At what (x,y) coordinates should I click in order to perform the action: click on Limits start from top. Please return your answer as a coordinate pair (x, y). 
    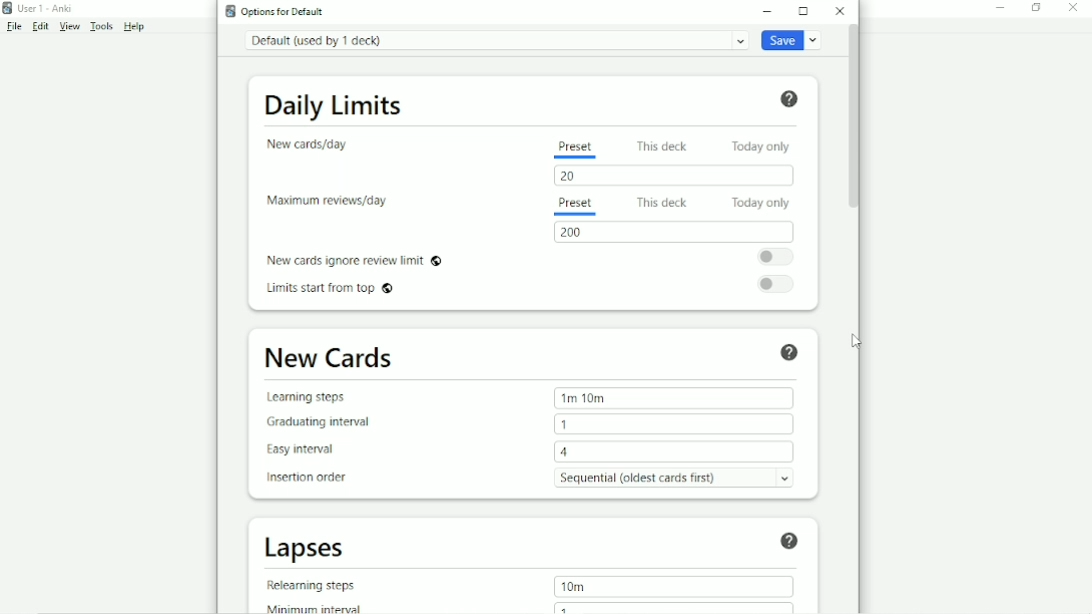
    Looking at the image, I should click on (330, 290).